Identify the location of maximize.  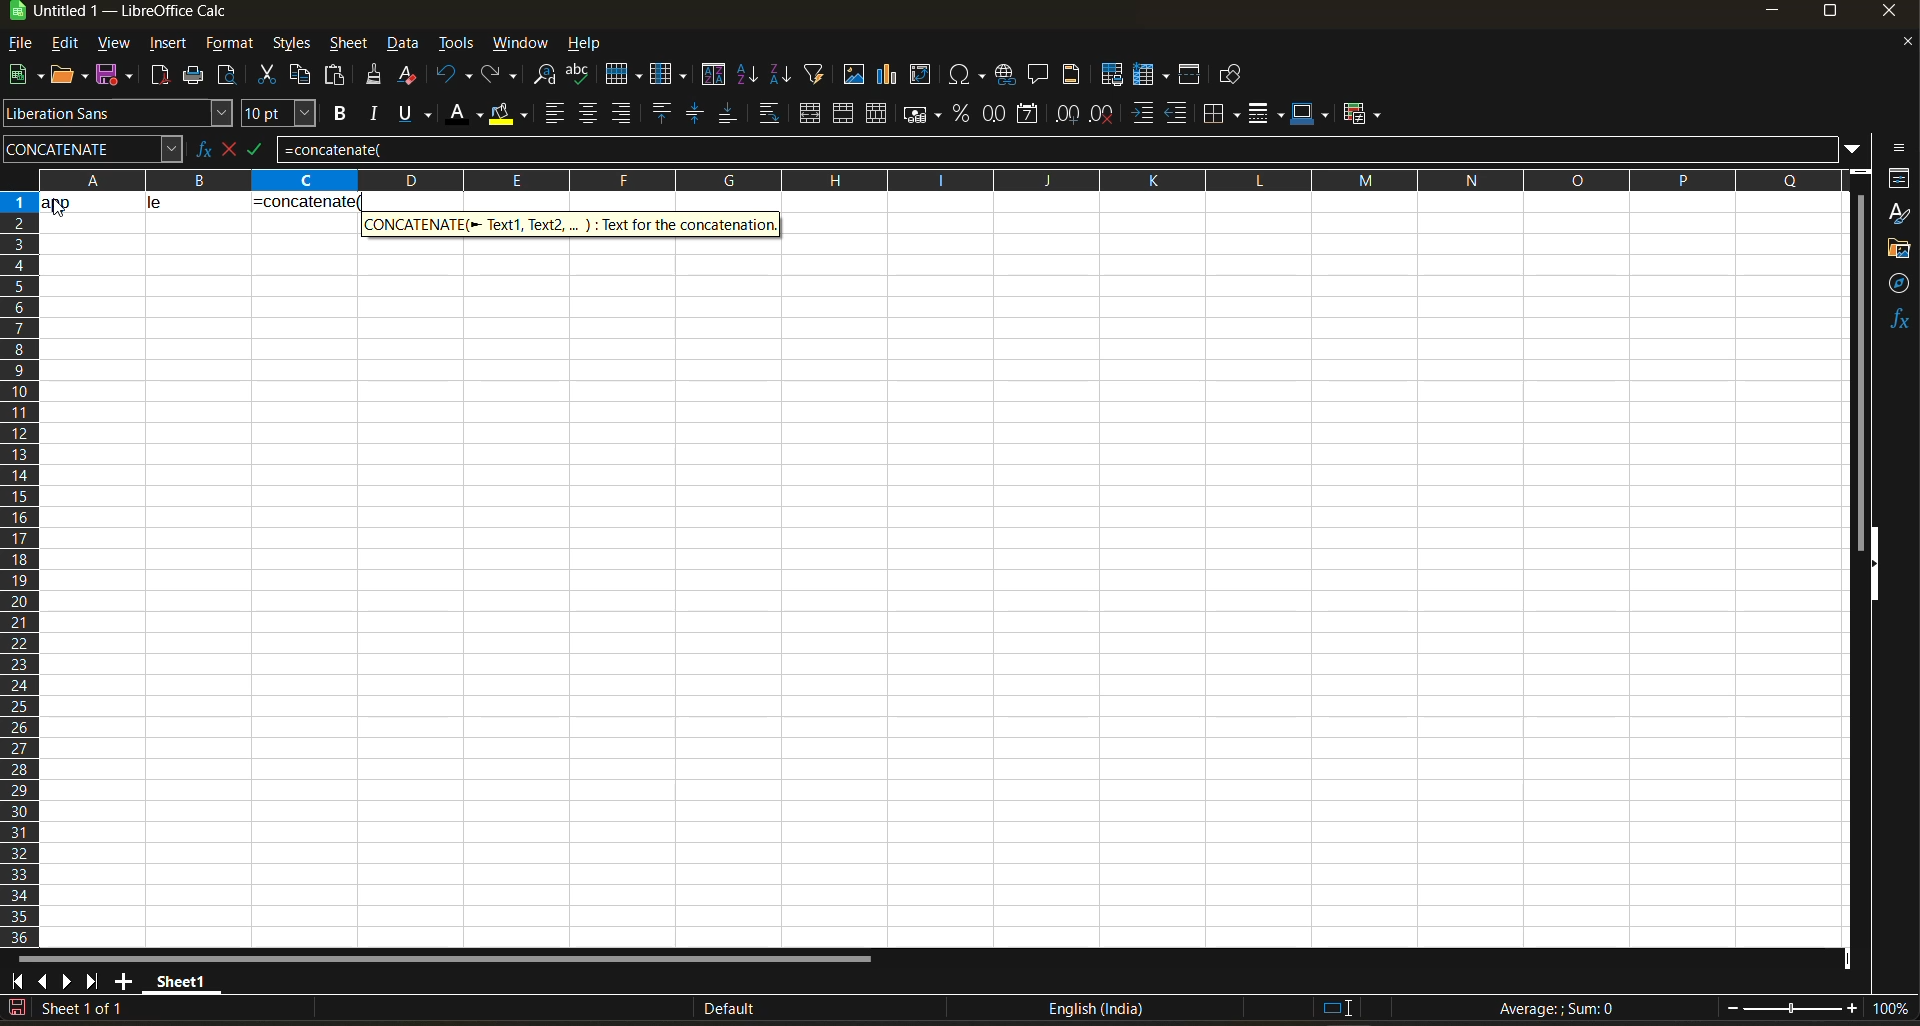
(1829, 15).